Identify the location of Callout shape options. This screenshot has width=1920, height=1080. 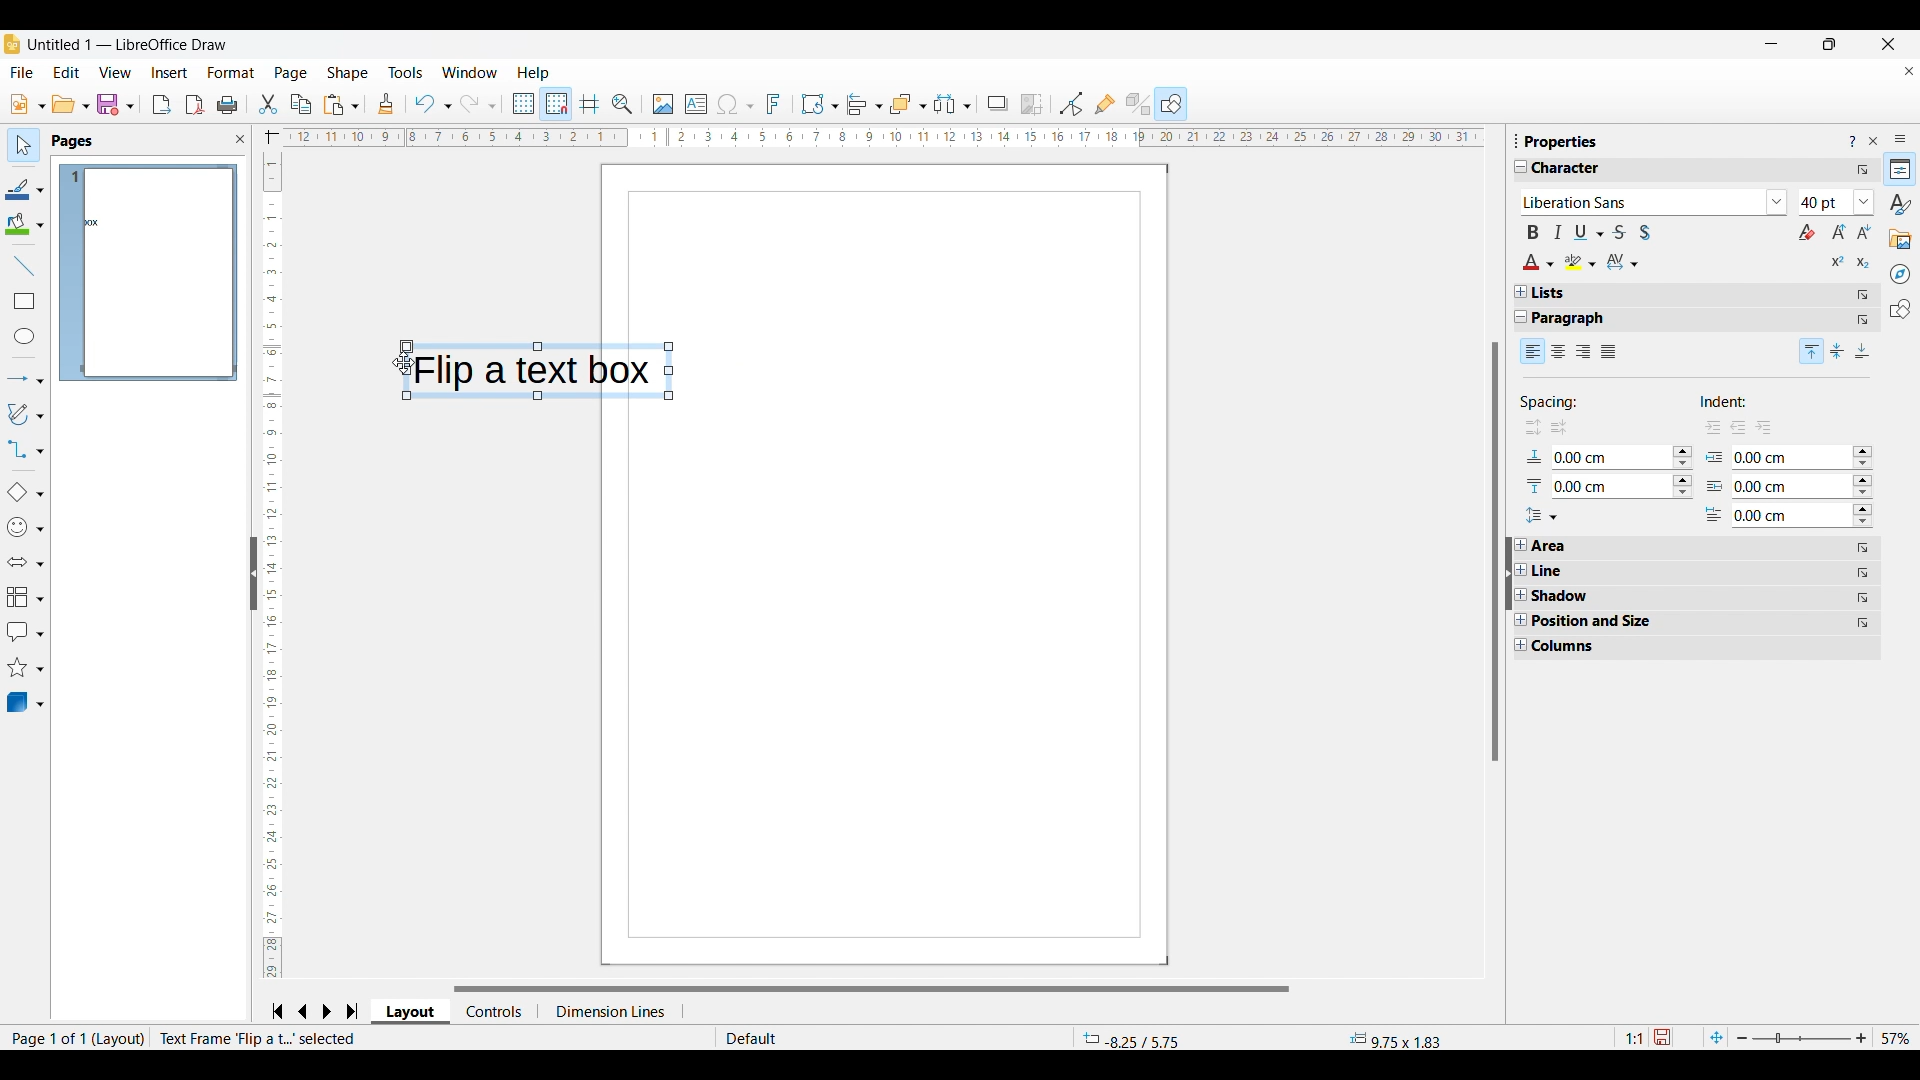
(25, 632).